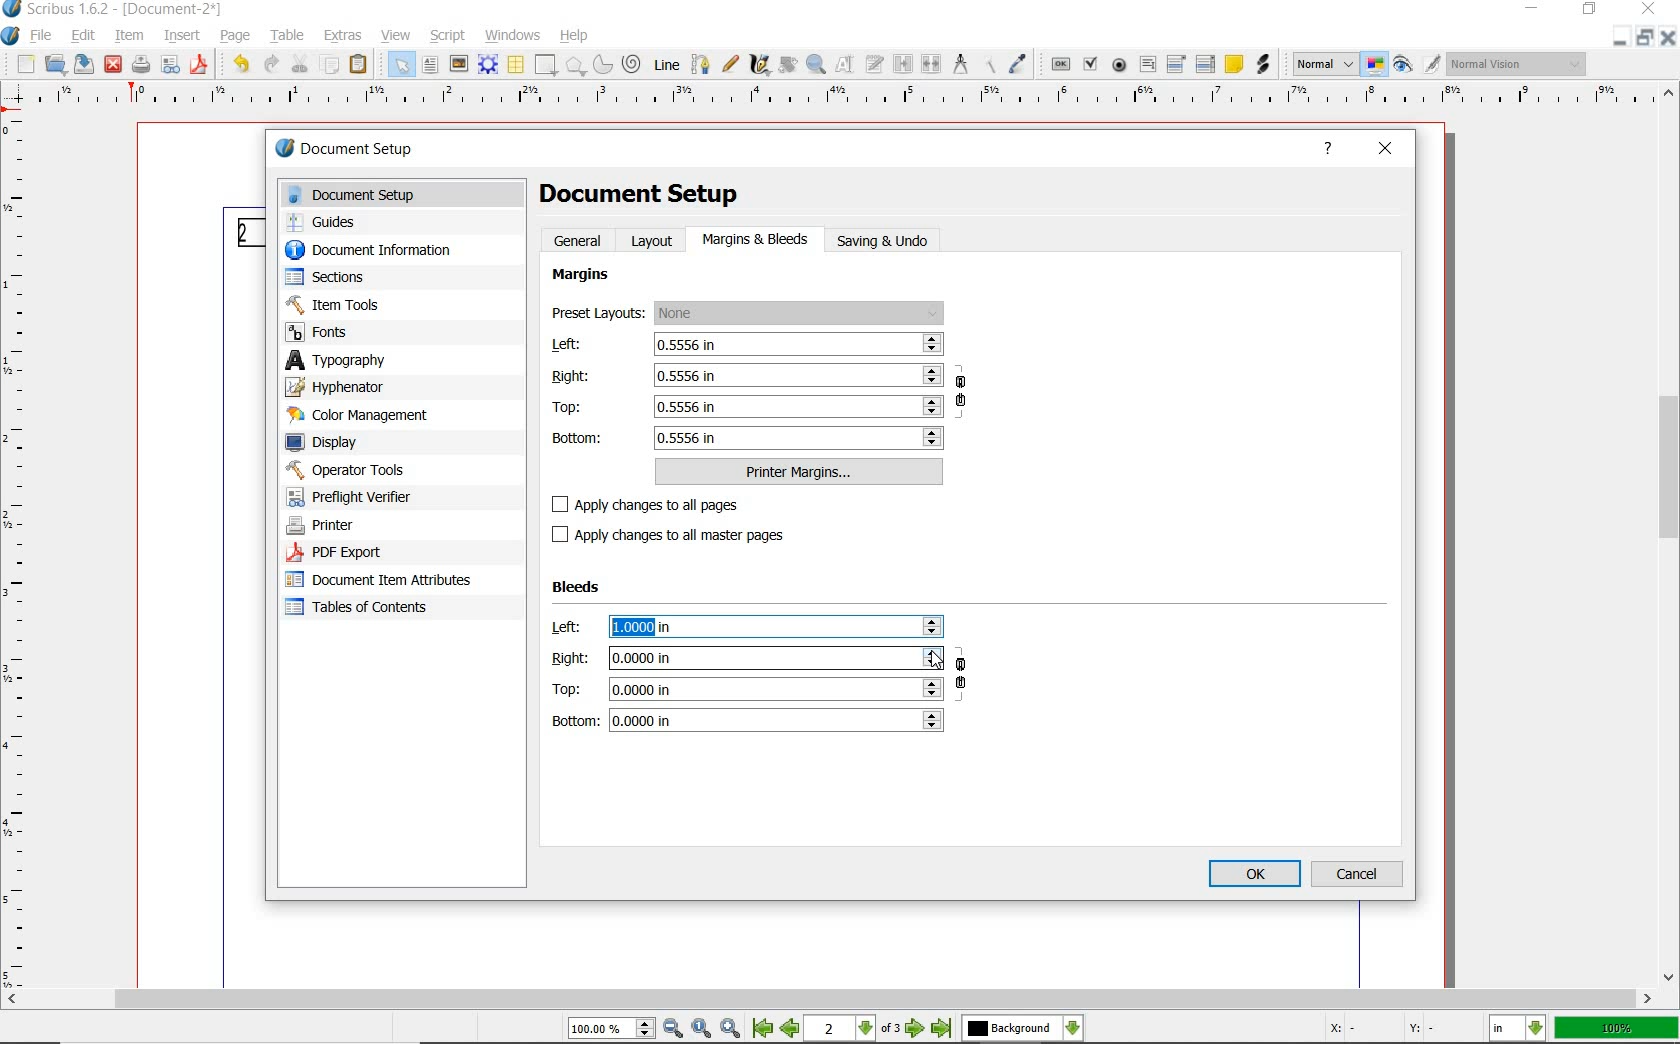 The width and height of the screenshot is (1680, 1044). I want to click on cut, so click(299, 63).